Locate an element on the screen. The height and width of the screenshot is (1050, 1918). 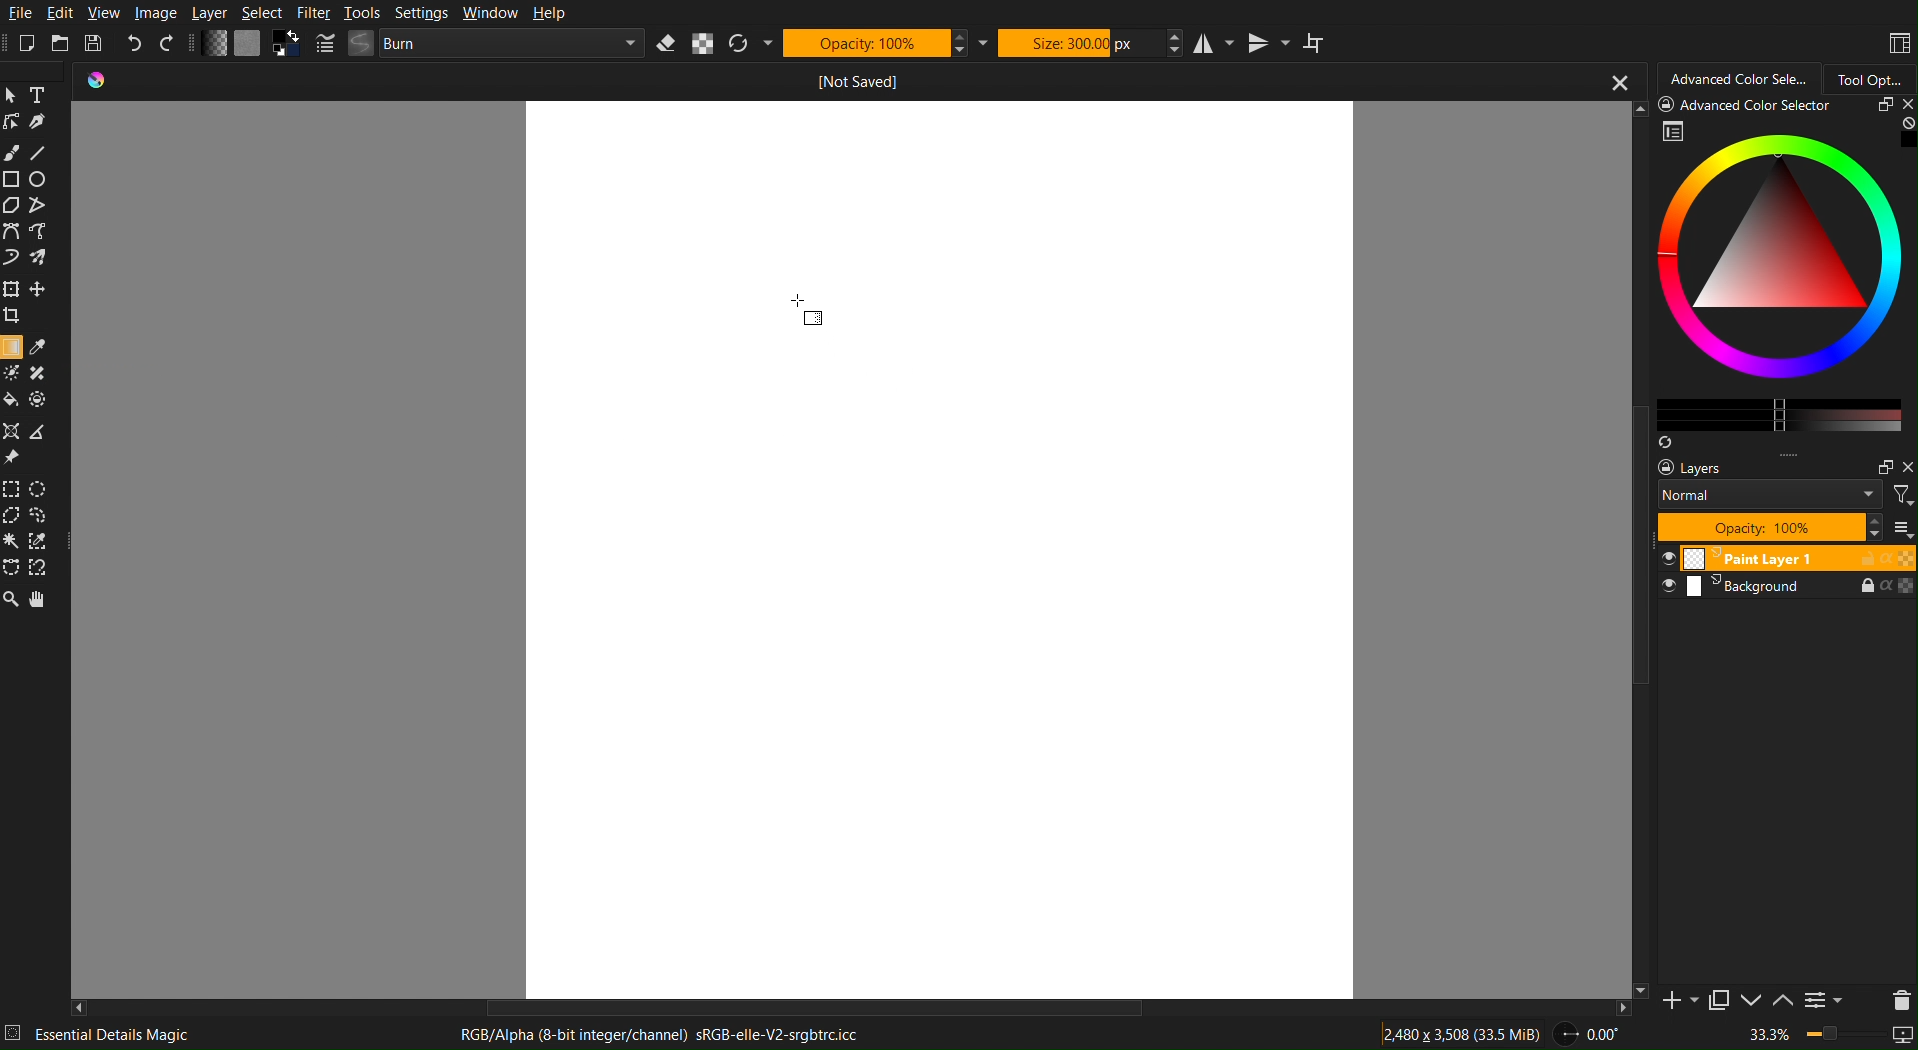
details is located at coordinates (16, 1032).